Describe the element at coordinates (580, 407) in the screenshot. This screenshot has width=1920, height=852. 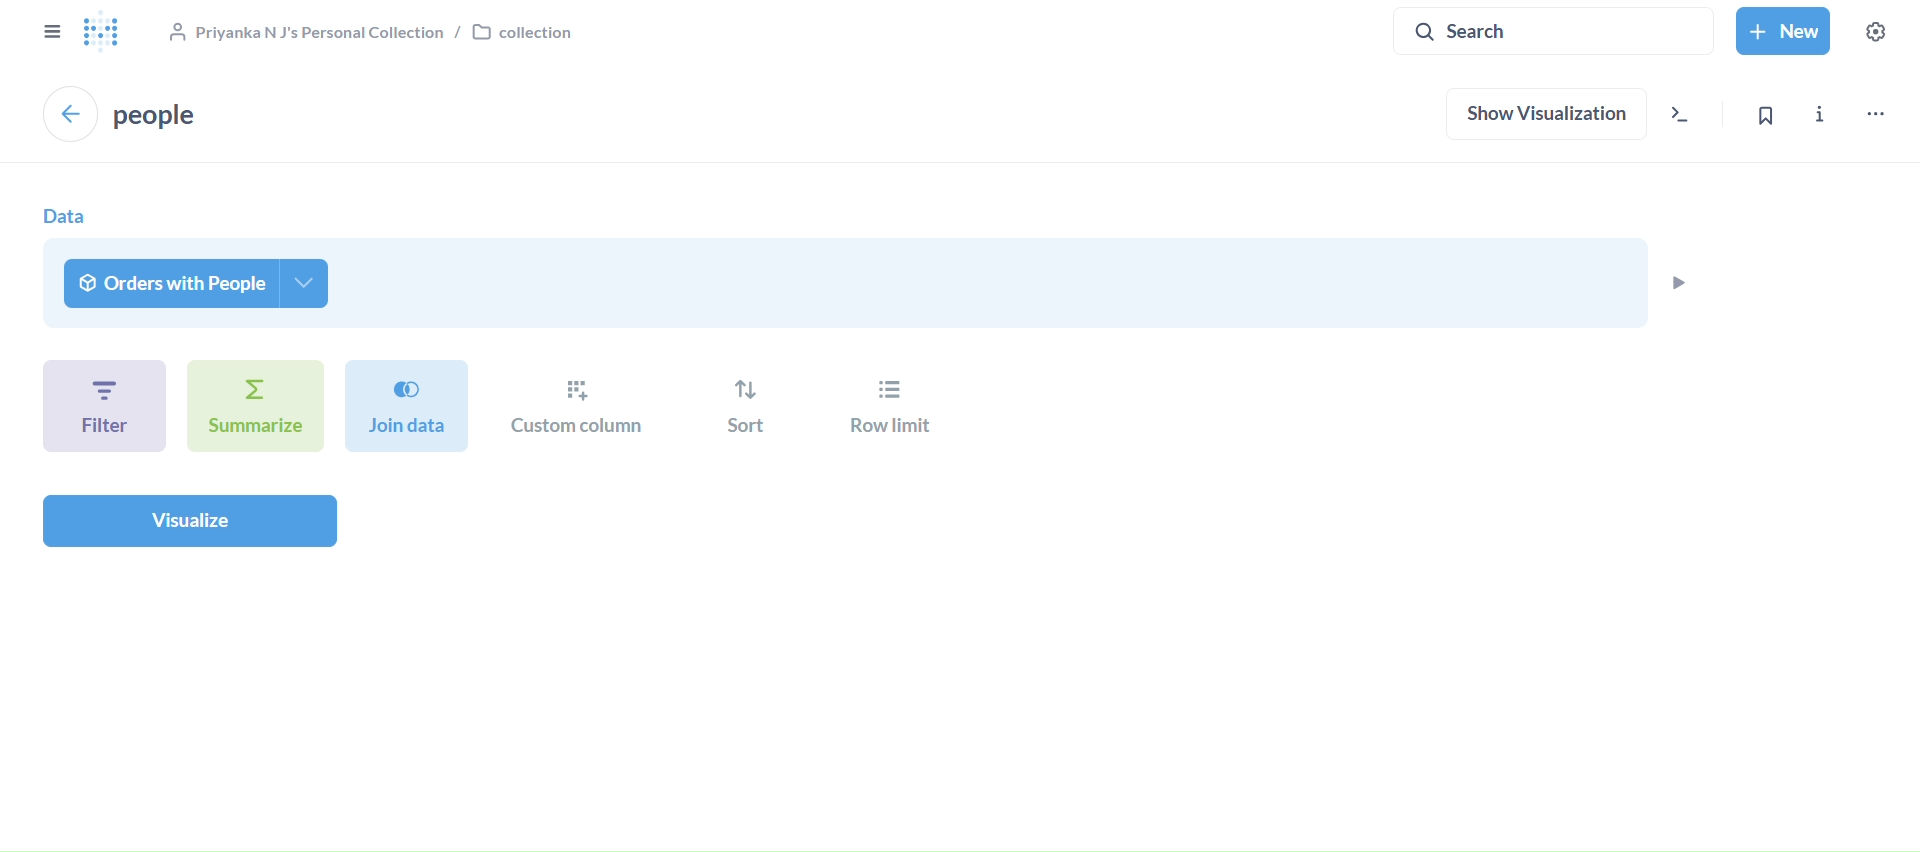
I see `custom column` at that location.